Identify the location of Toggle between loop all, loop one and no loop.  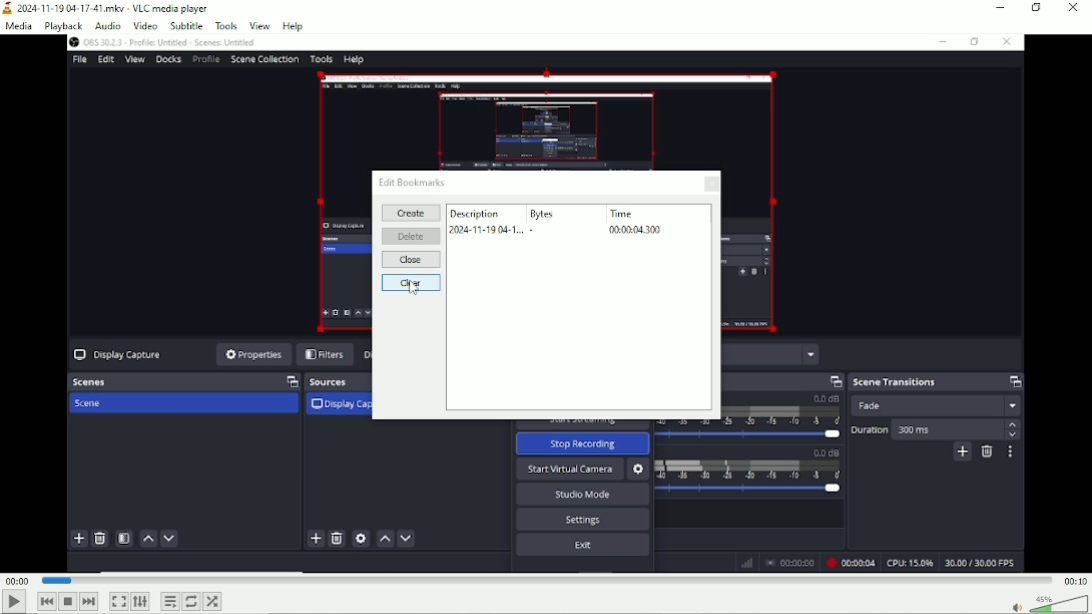
(191, 601).